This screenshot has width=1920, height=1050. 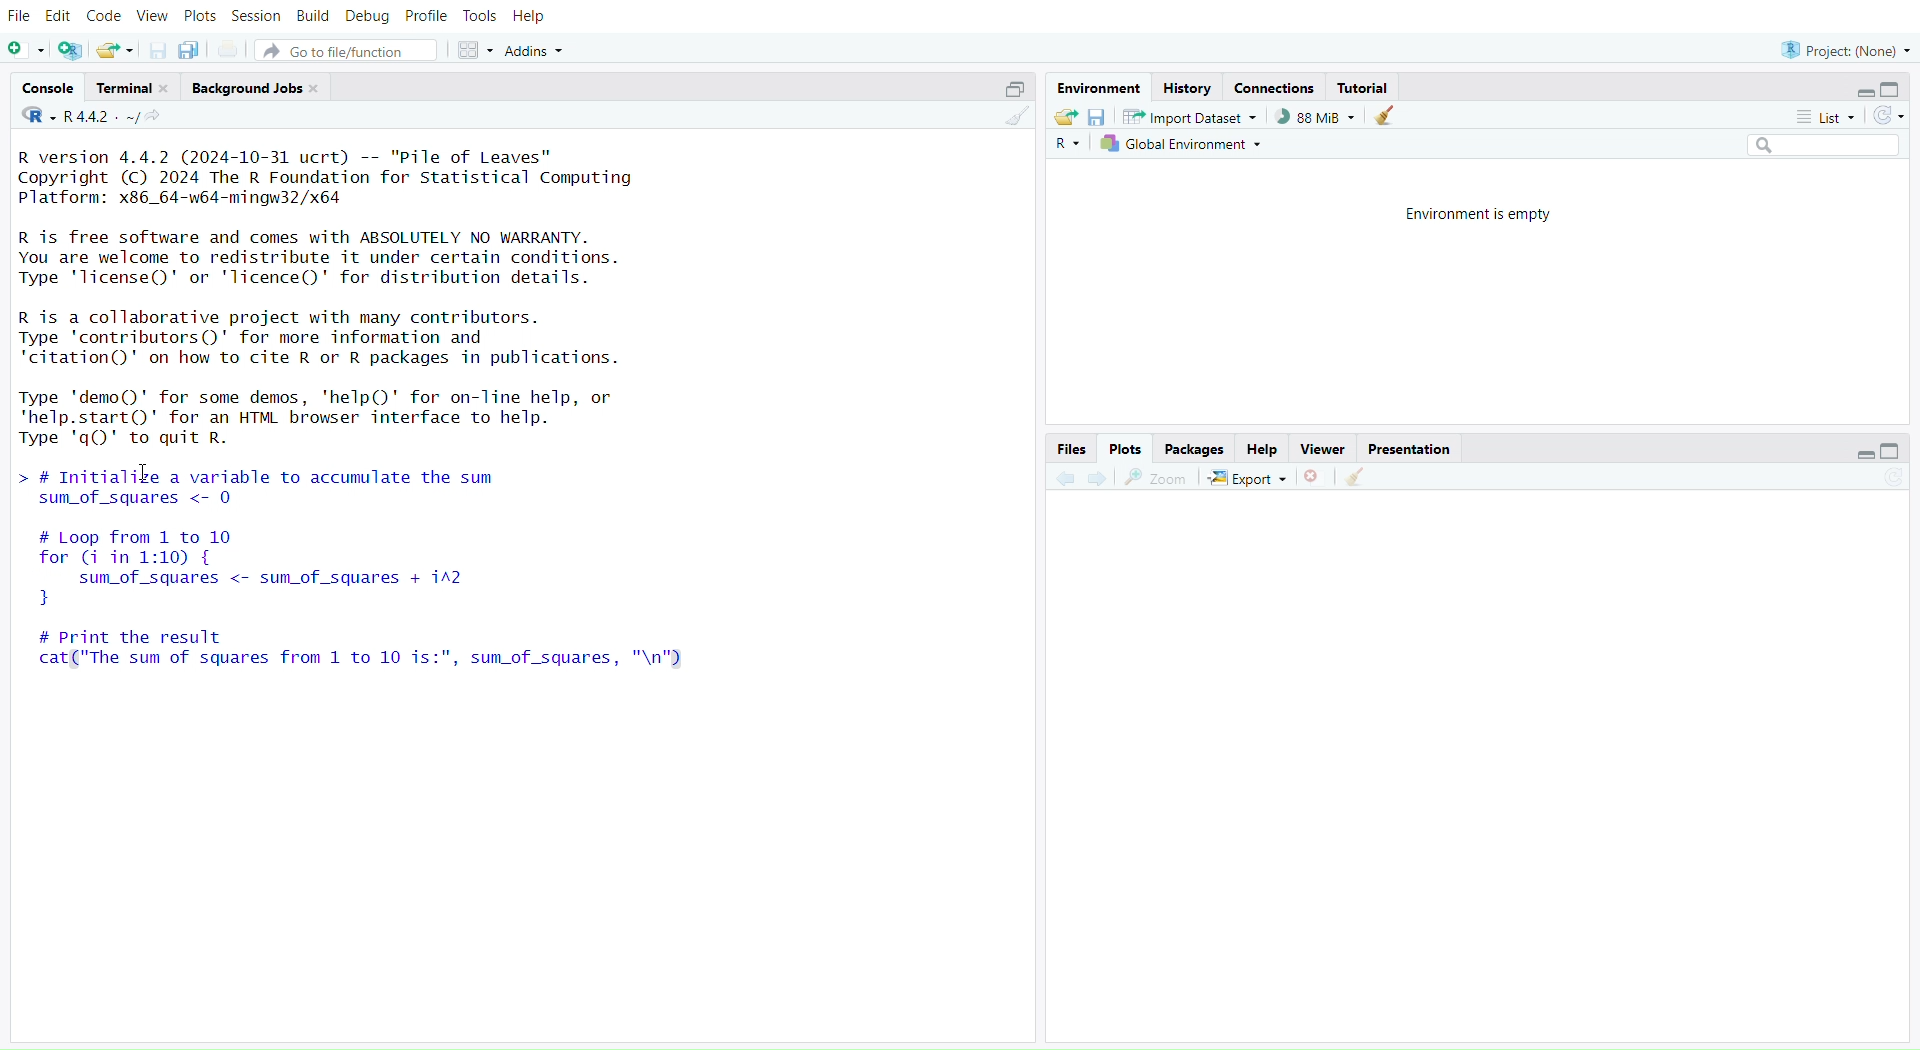 What do you see at coordinates (1898, 476) in the screenshot?
I see `refresh current plot` at bounding box center [1898, 476].